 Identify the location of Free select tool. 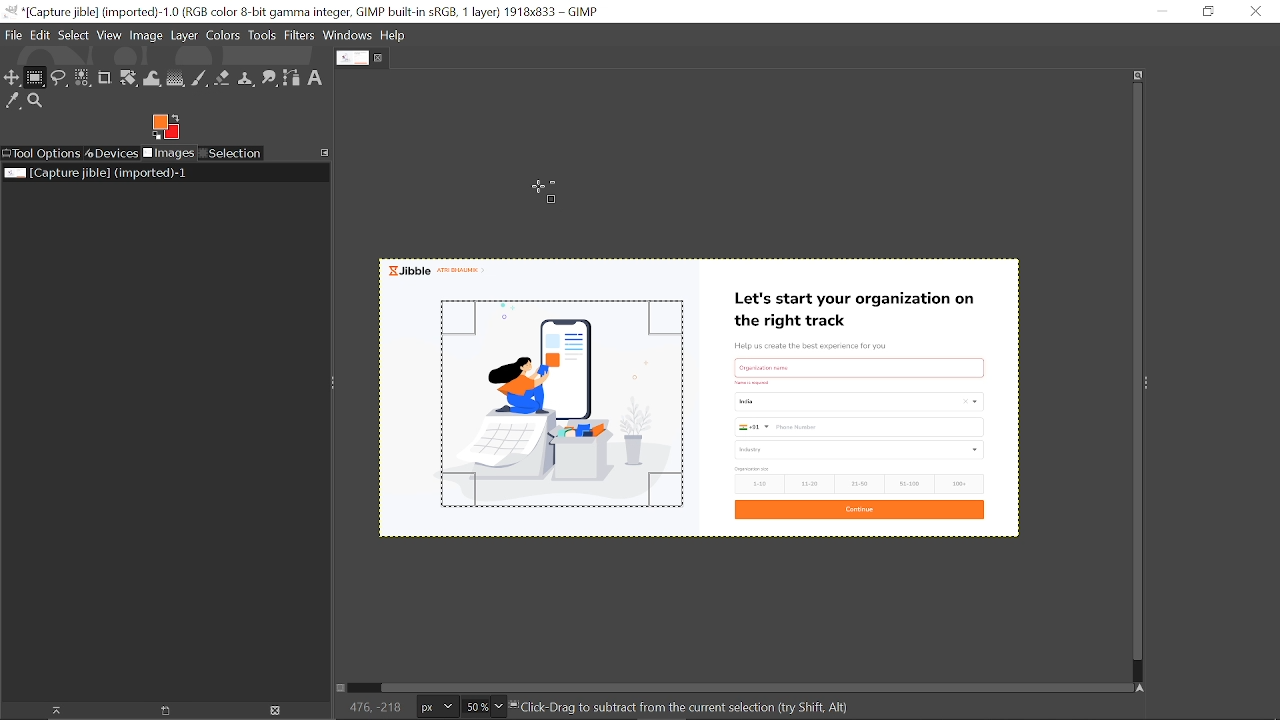
(60, 79).